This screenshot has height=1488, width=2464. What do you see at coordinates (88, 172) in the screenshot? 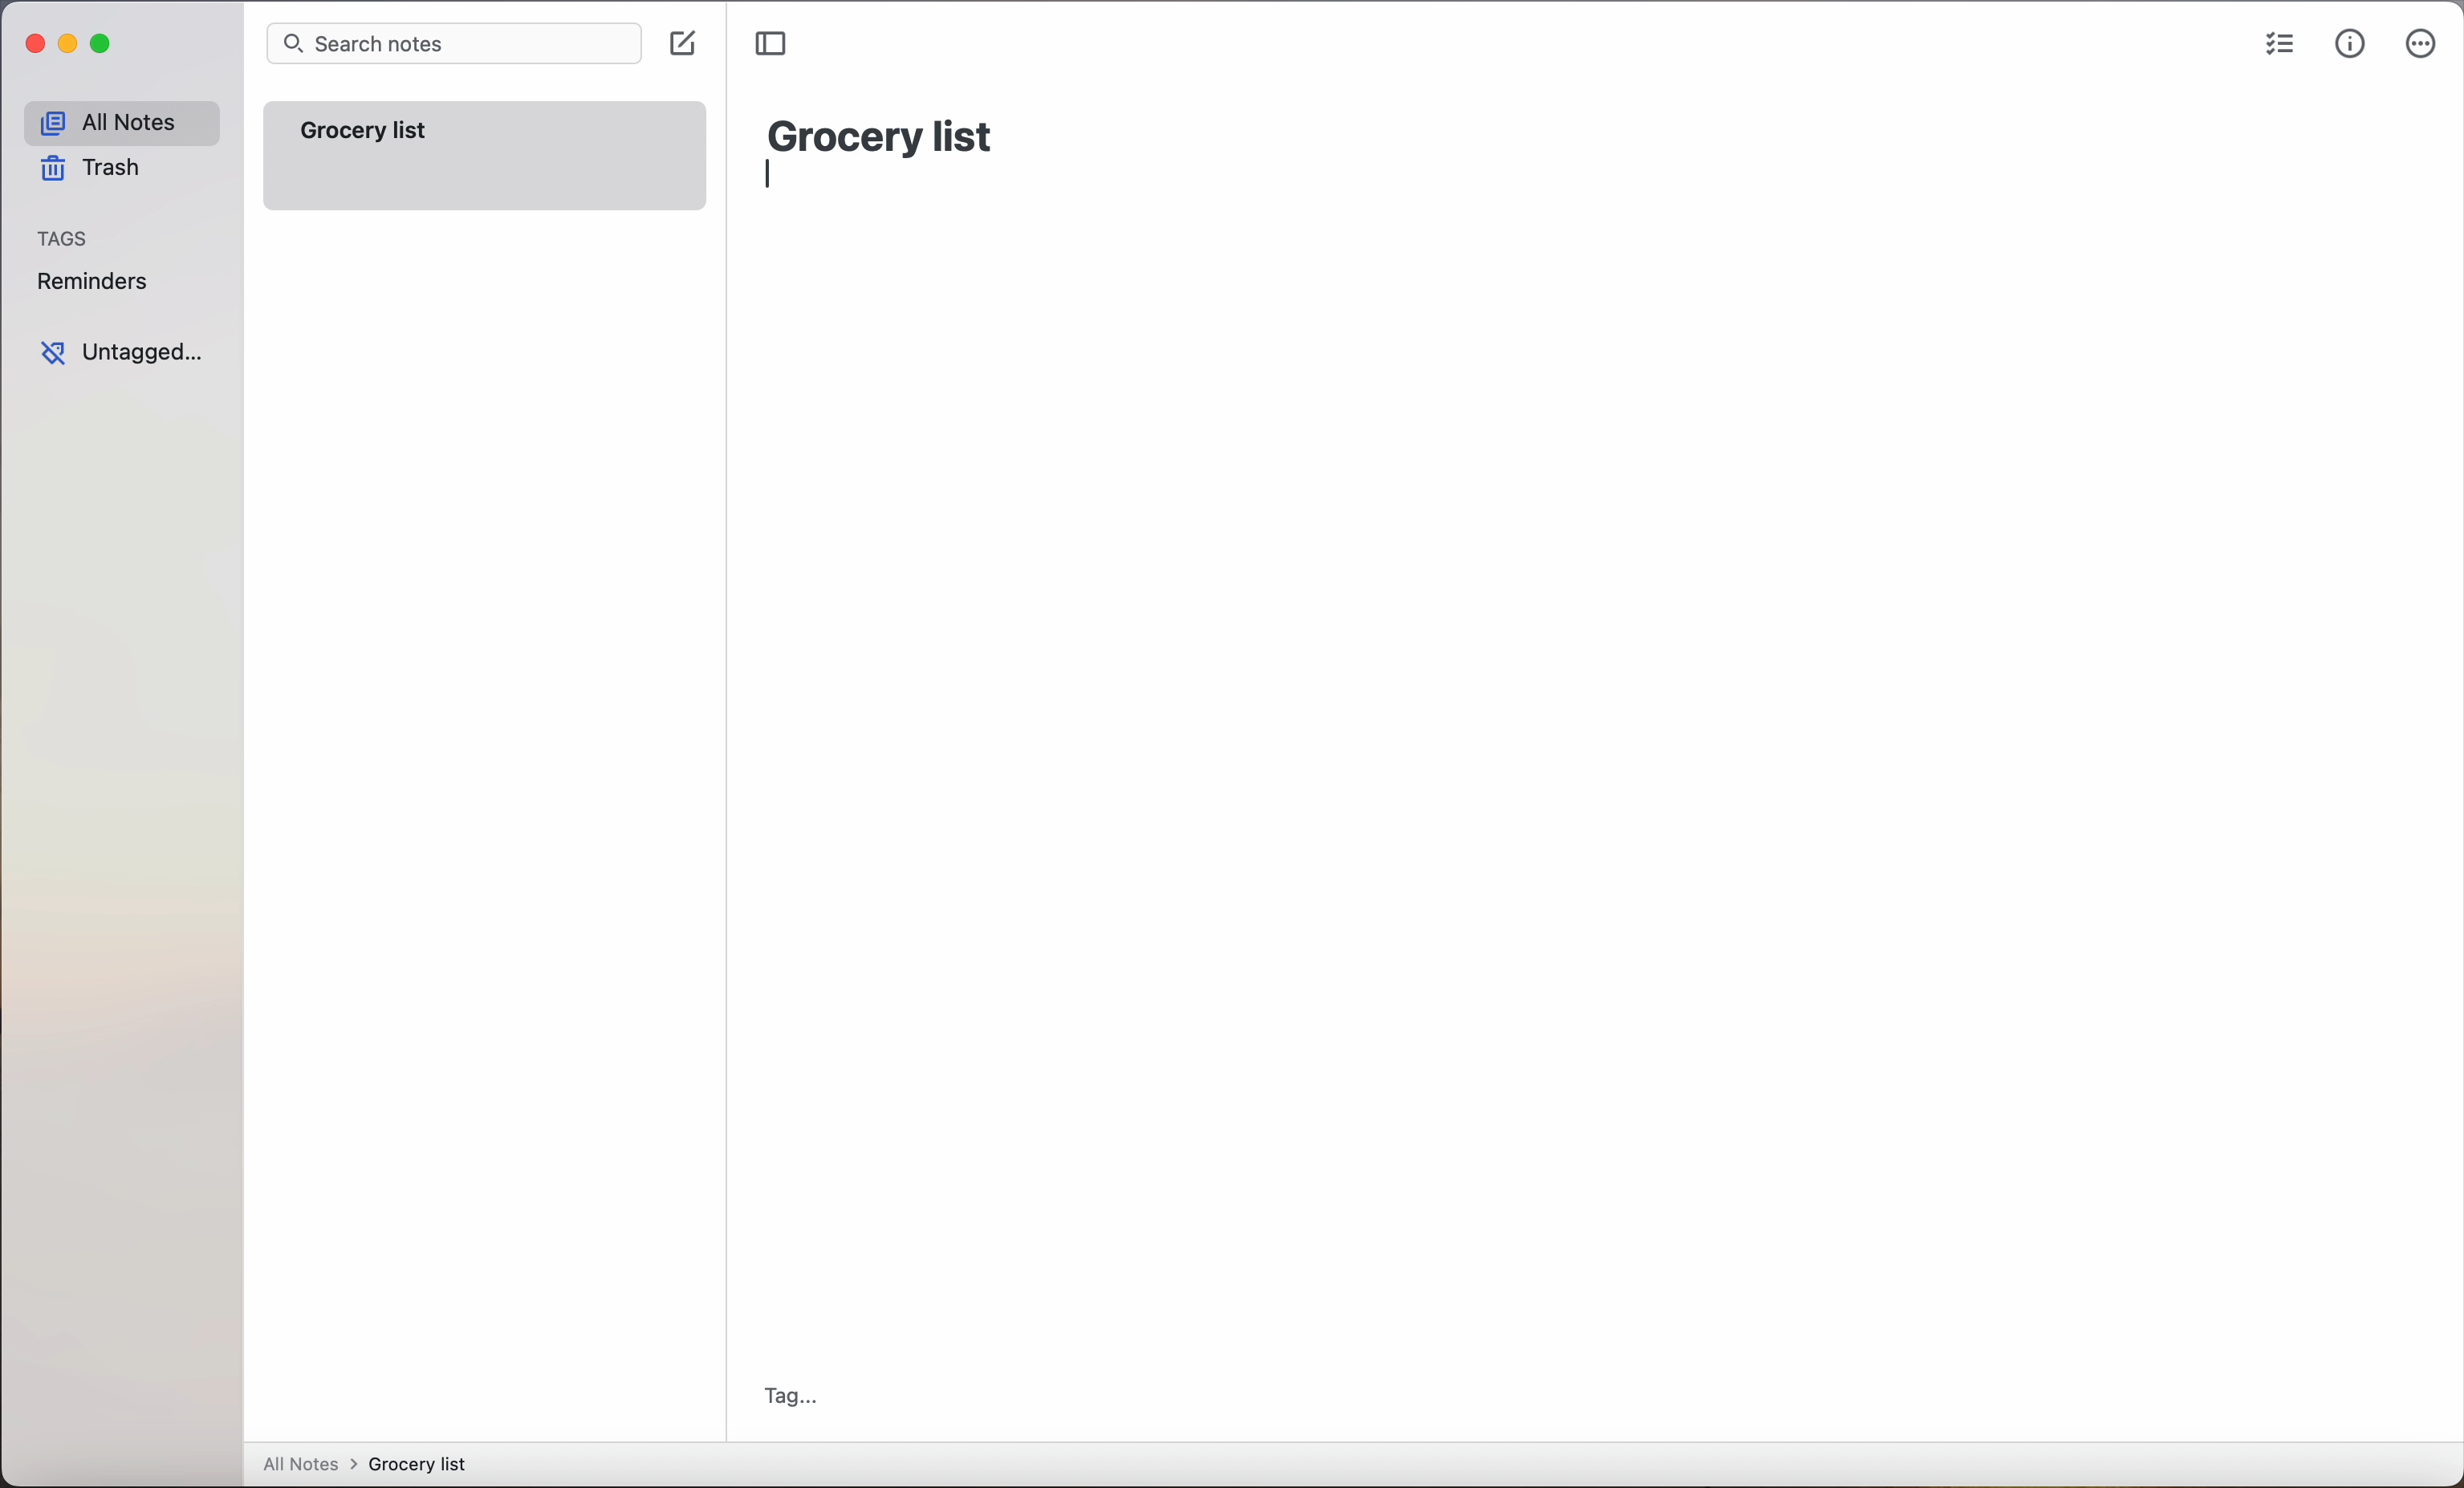
I see `trash` at bounding box center [88, 172].